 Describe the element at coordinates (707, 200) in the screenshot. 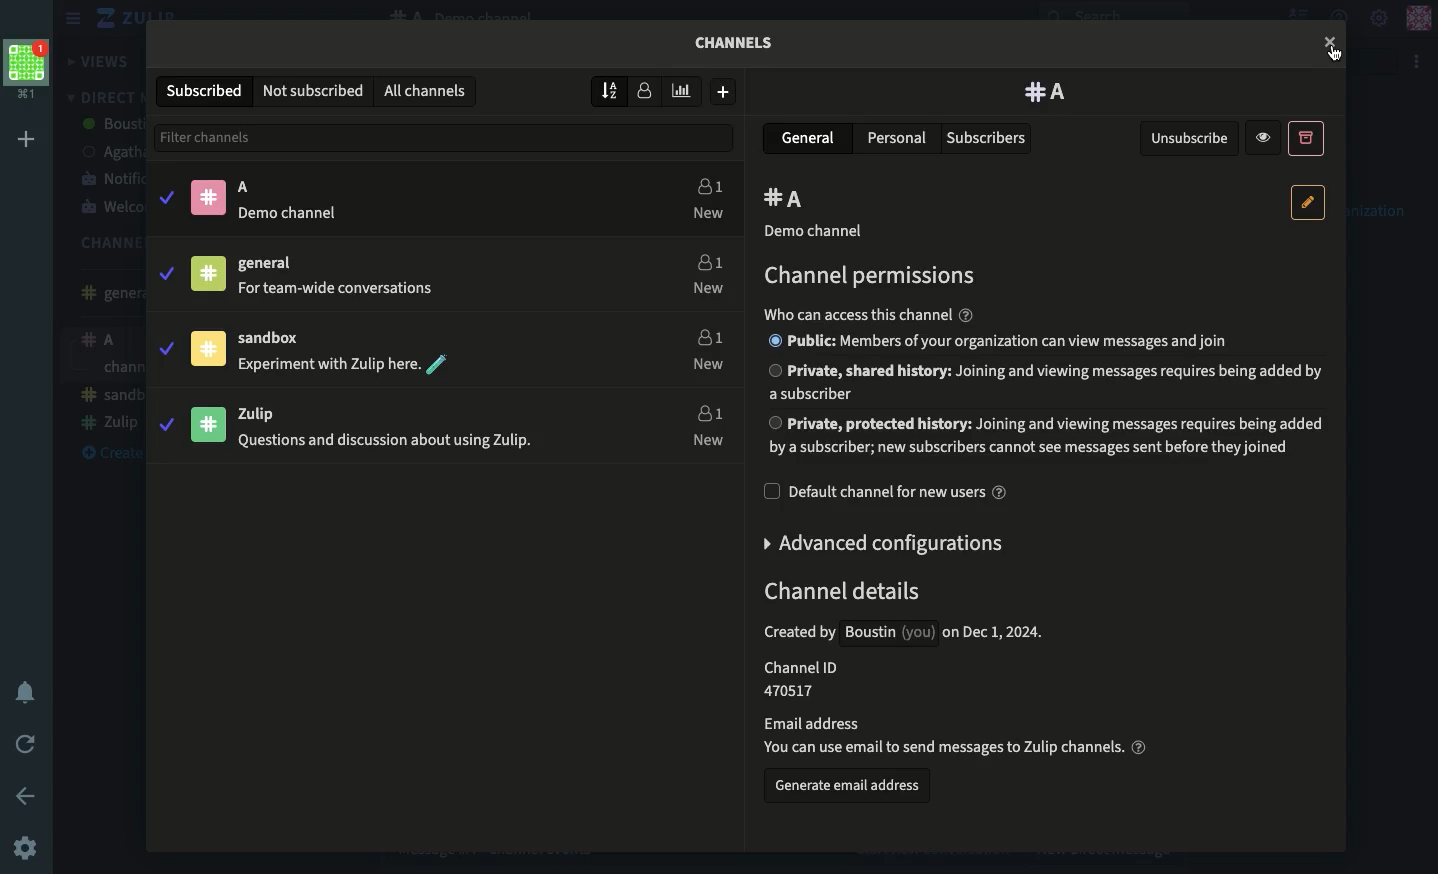

I see `Users` at that location.